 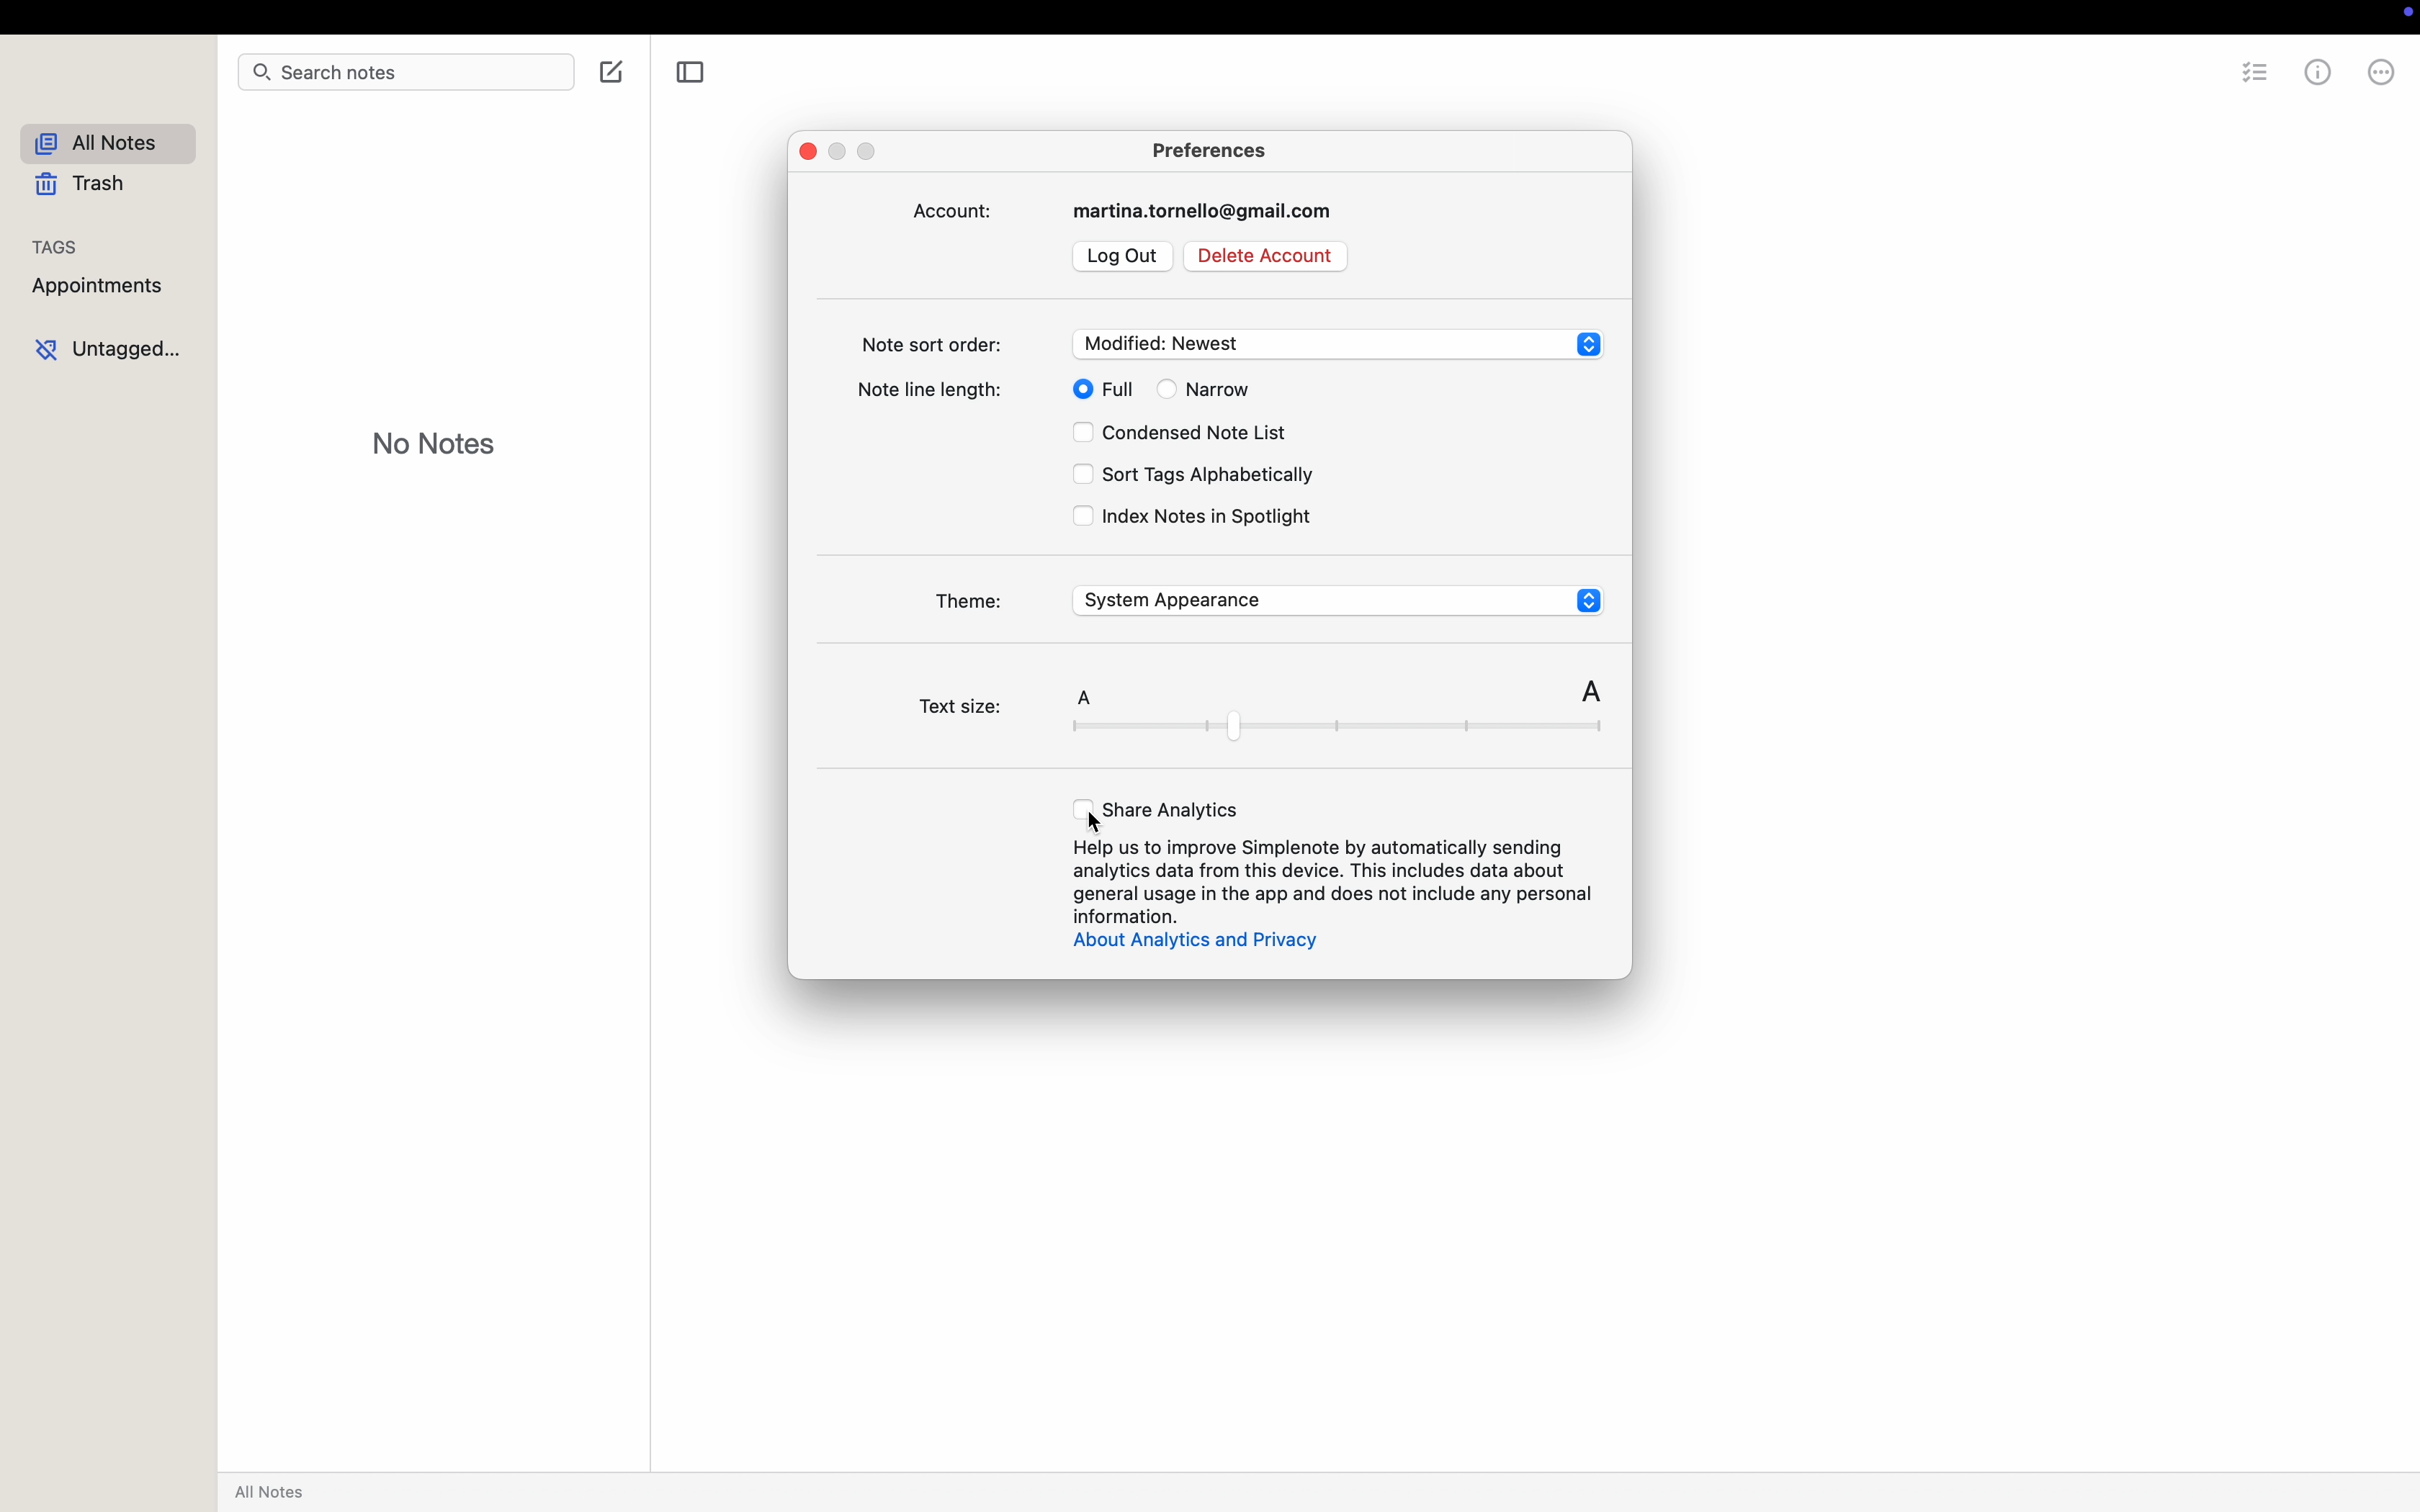 What do you see at coordinates (54, 247) in the screenshot?
I see `tags` at bounding box center [54, 247].